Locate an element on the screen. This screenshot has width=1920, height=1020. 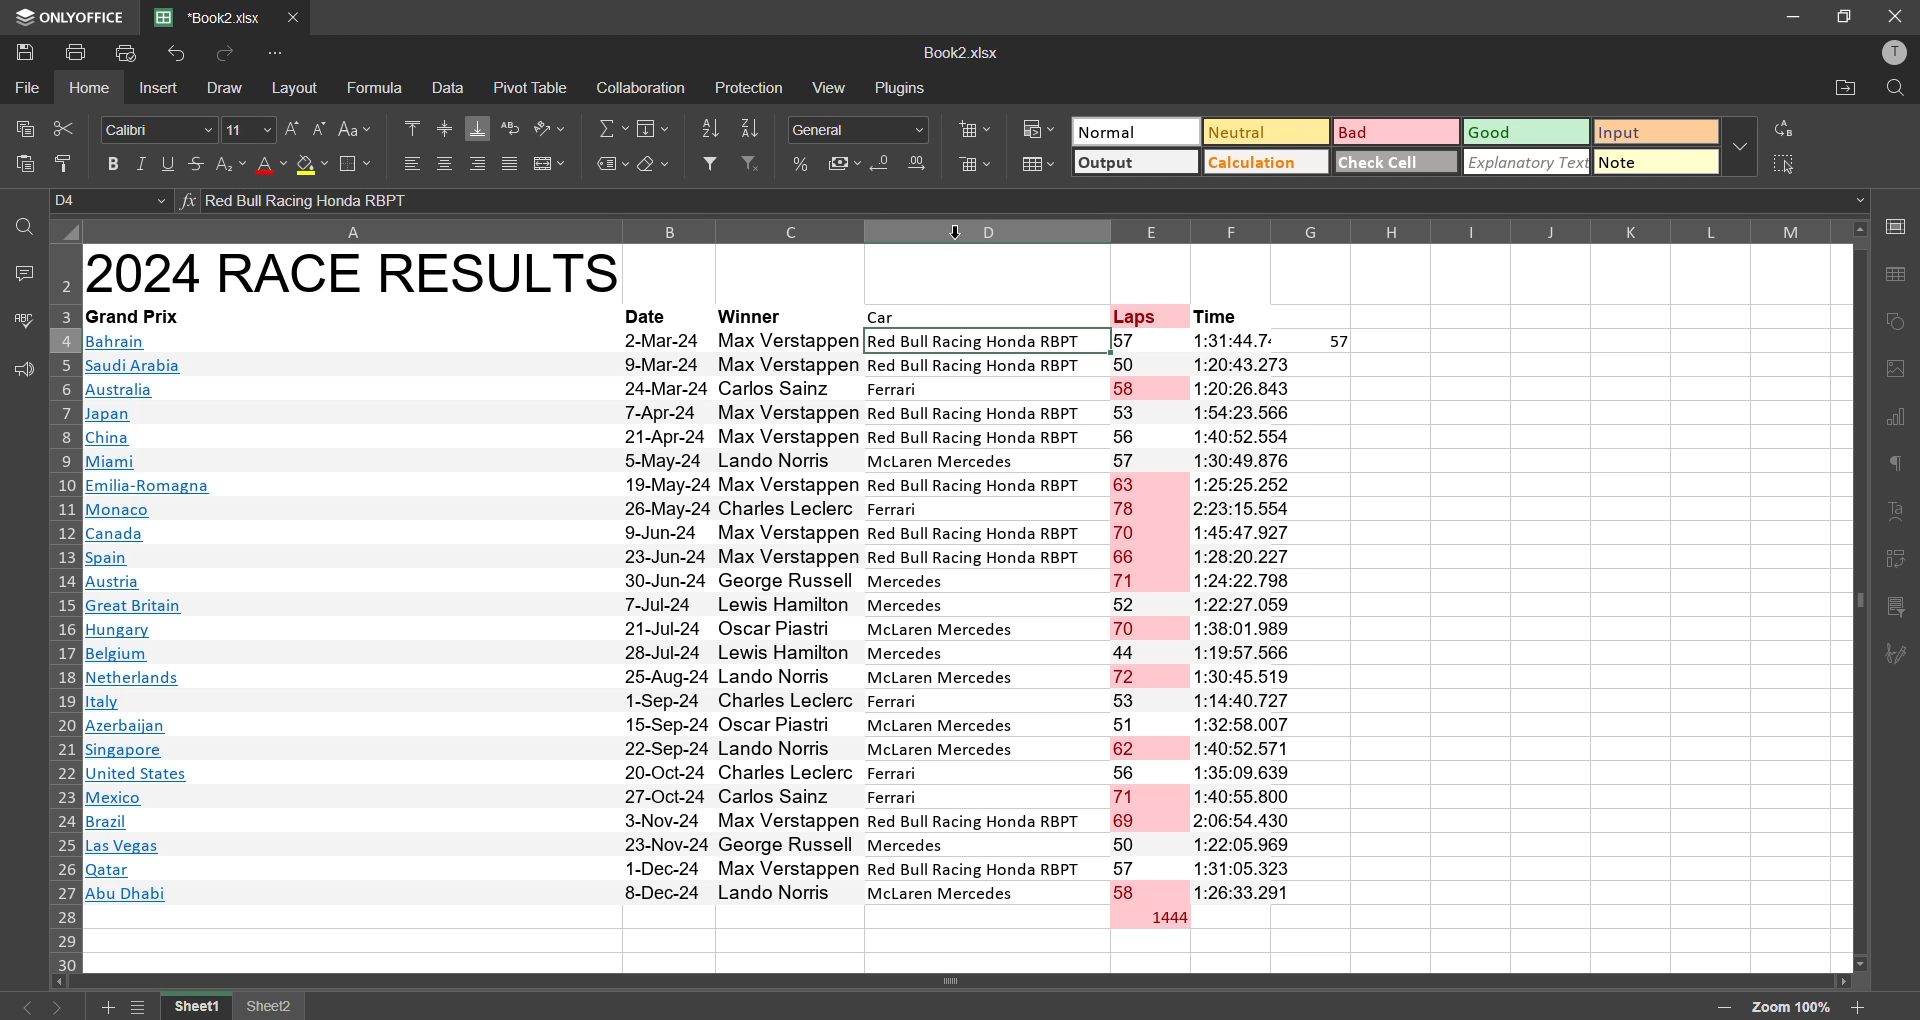
column names is located at coordinates (962, 230).